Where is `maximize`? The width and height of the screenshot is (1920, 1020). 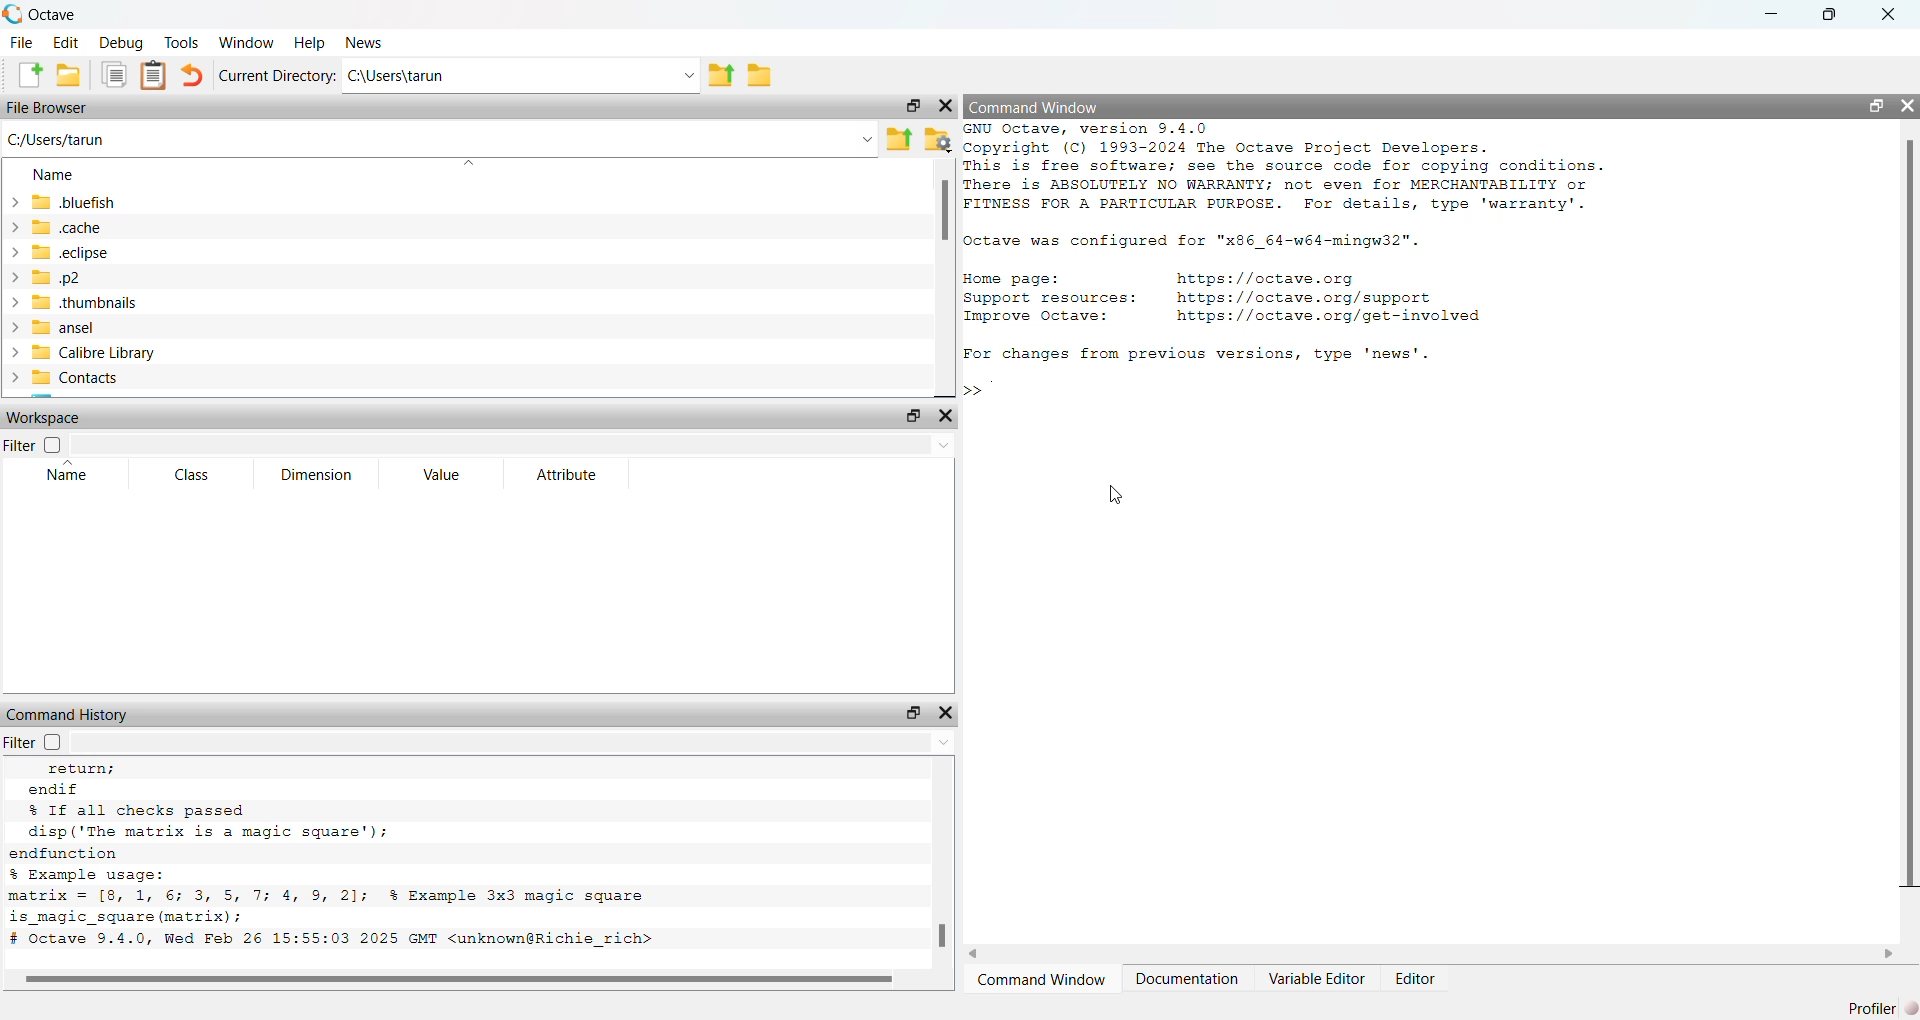 maximize is located at coordinates (913, 714).